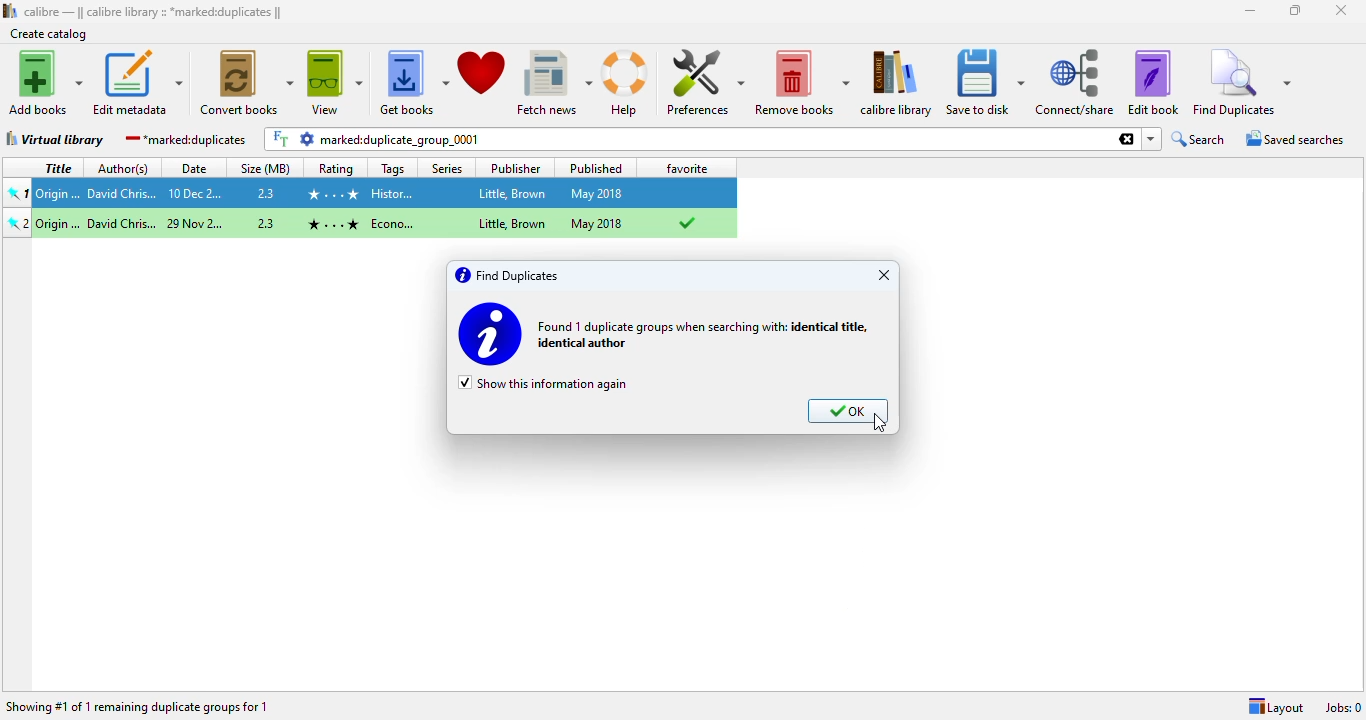 This screenshot has height=720, width=1366. Describe the element at coordinates (898, 83) in the screenshot. I see `calibre library` at that location.